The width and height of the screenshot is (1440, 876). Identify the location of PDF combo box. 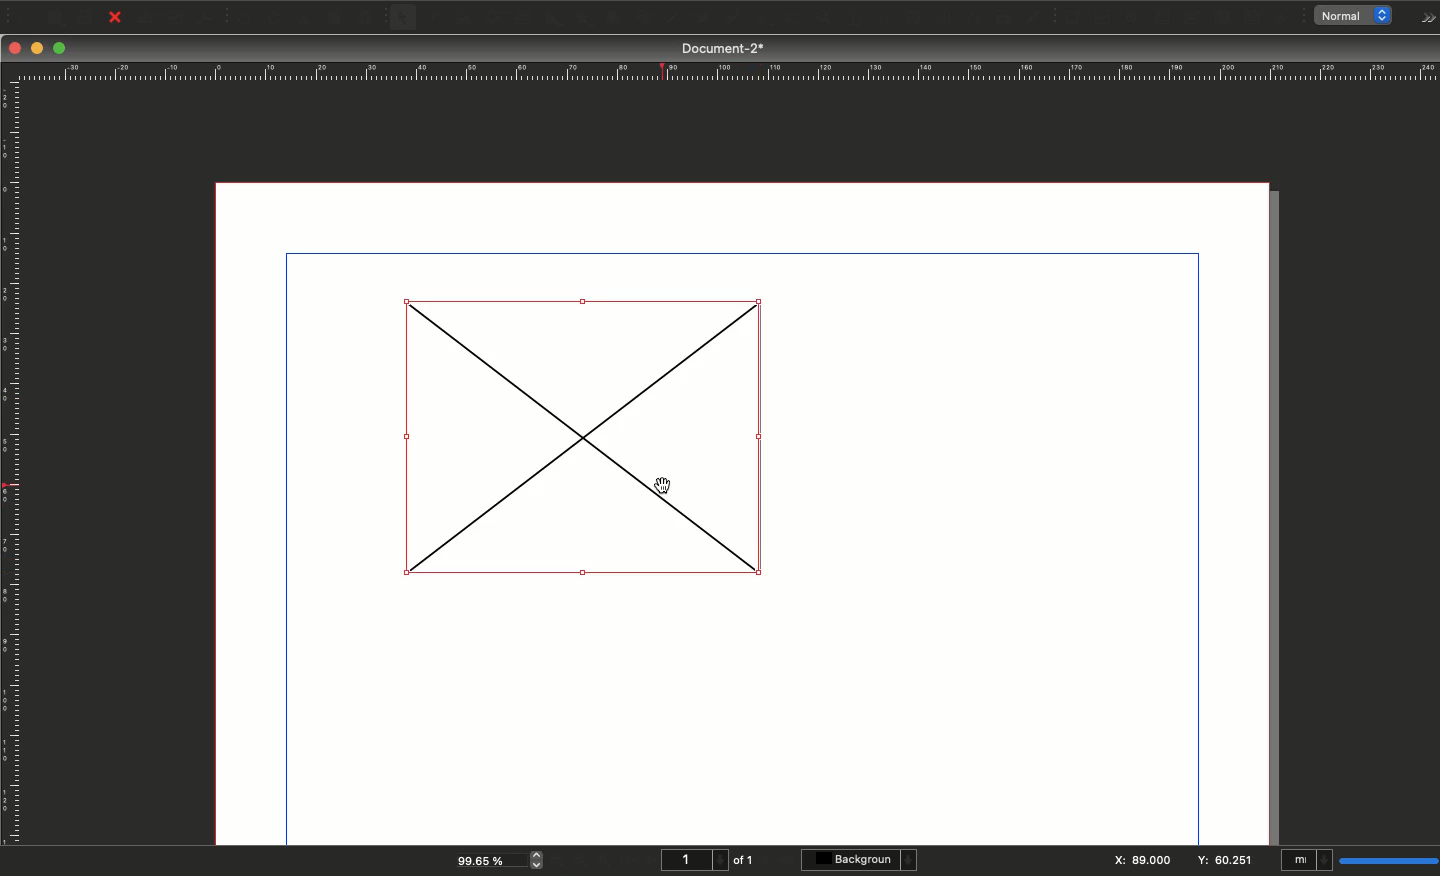
(1190, 18).